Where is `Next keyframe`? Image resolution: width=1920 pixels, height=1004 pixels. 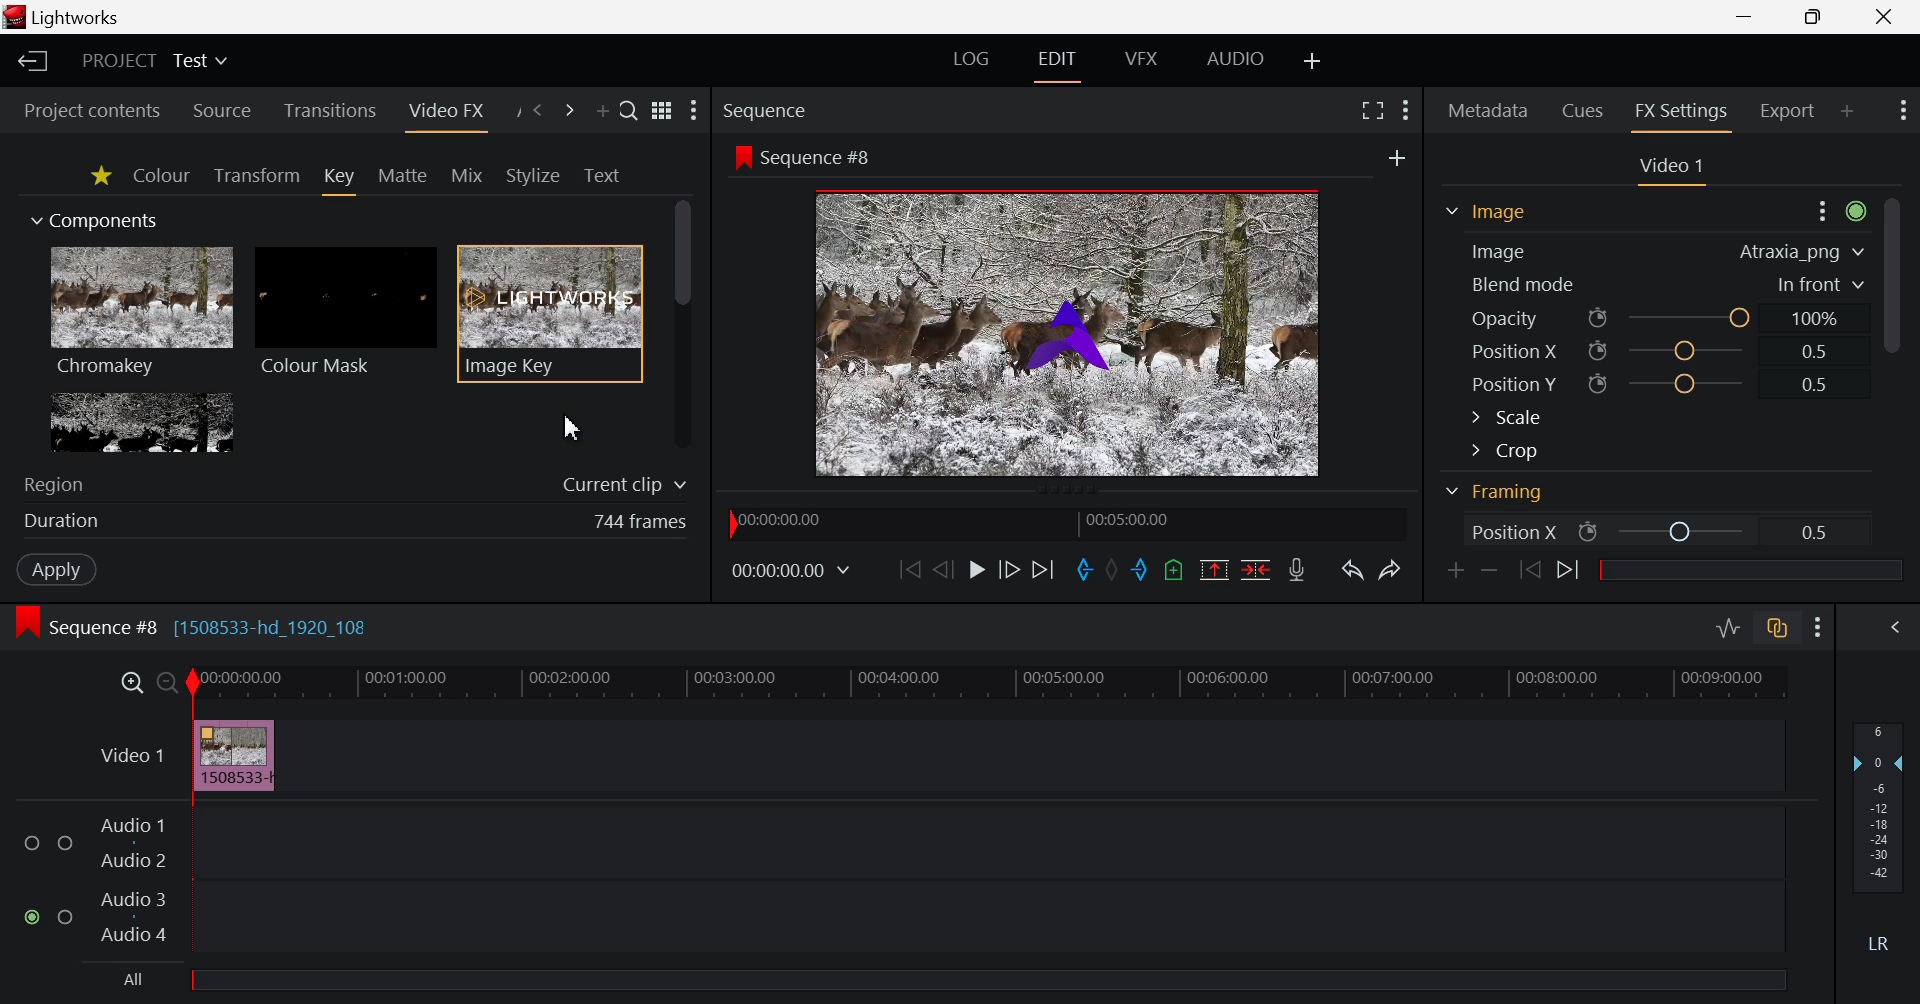
Next keyframe is located at coordinates (1568, 574).